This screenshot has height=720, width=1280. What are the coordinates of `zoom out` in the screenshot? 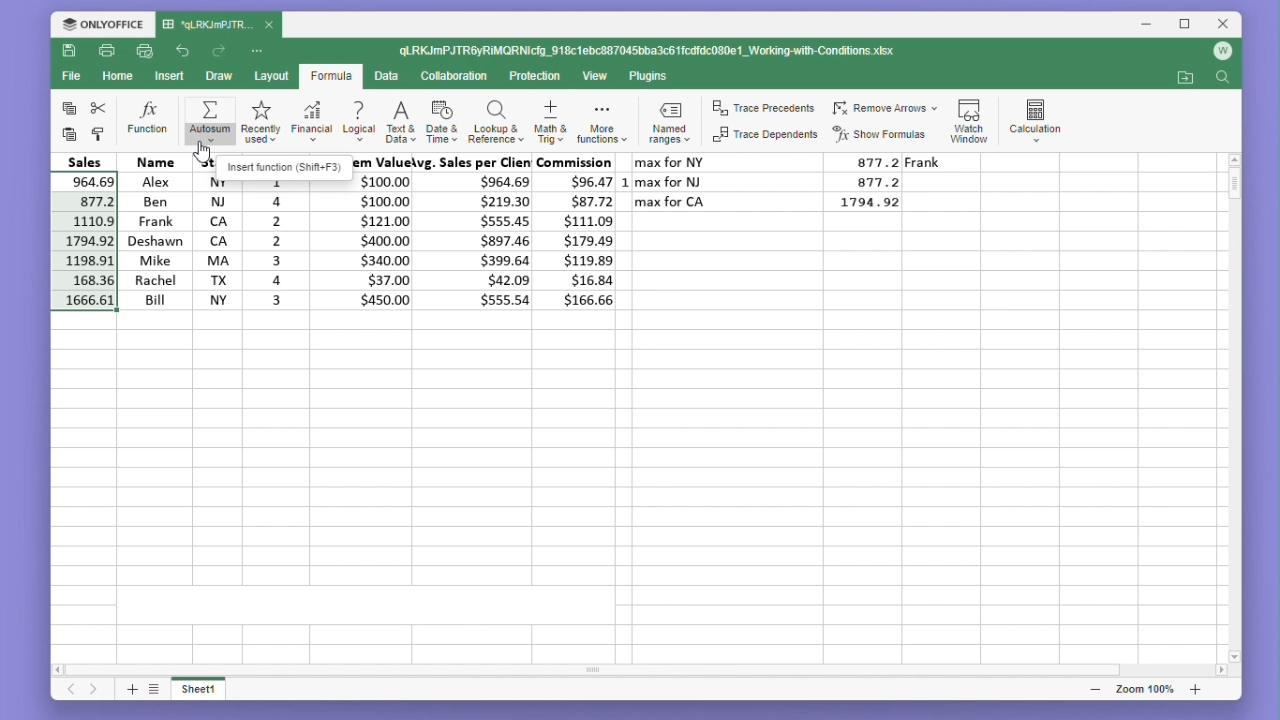 It's located at (1097, 690).